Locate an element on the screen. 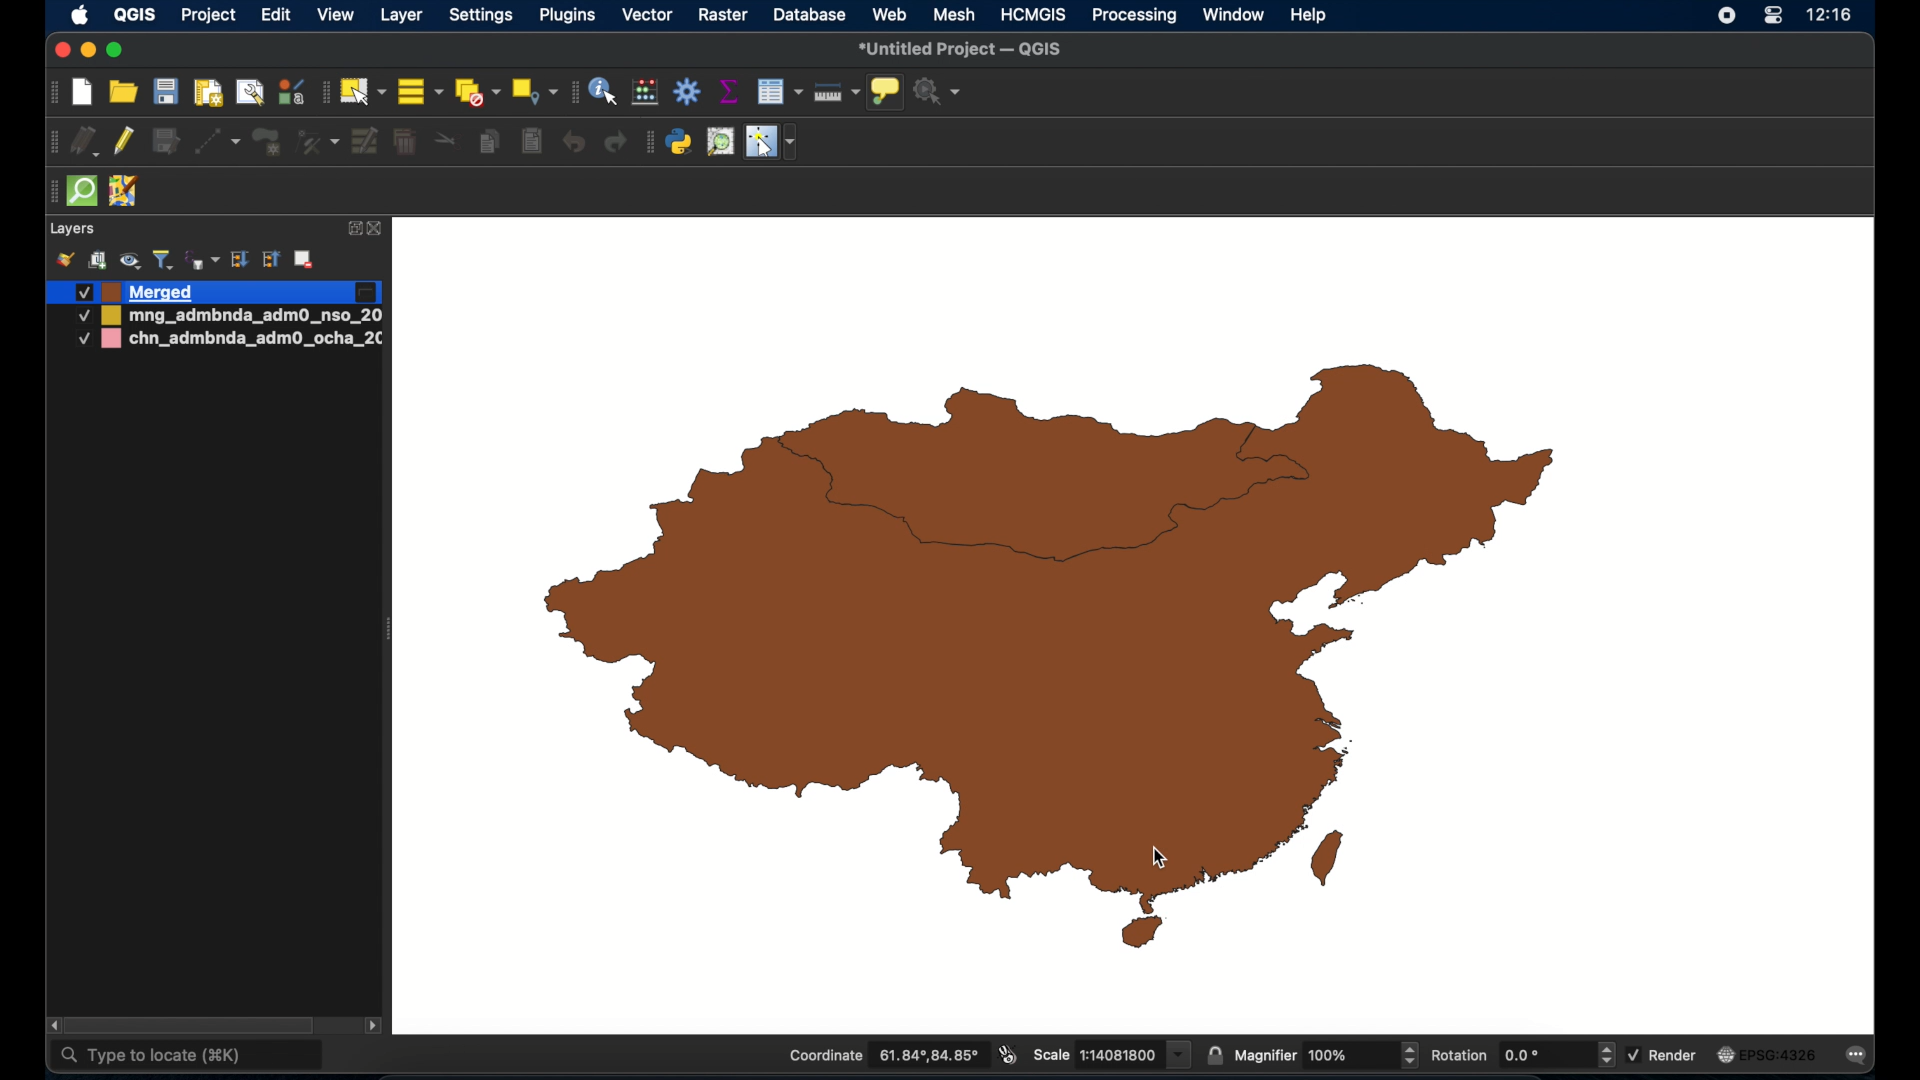 The height and width of the screenshot is (1080, 1920). EPSG:4326 is located at coordinates (1767, 1056).